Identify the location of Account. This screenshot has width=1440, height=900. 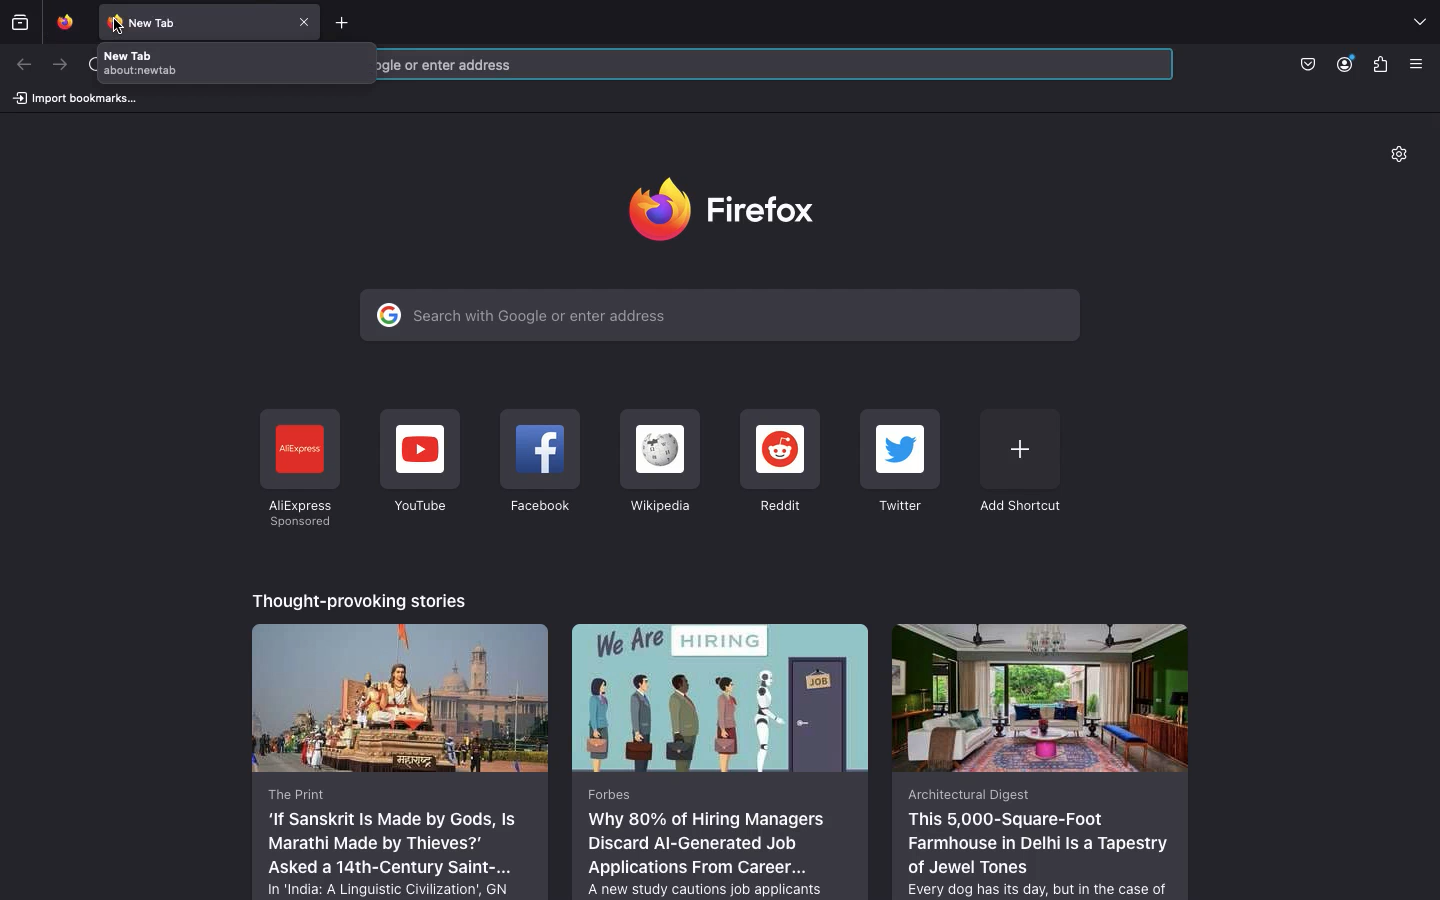
(1347, 64).